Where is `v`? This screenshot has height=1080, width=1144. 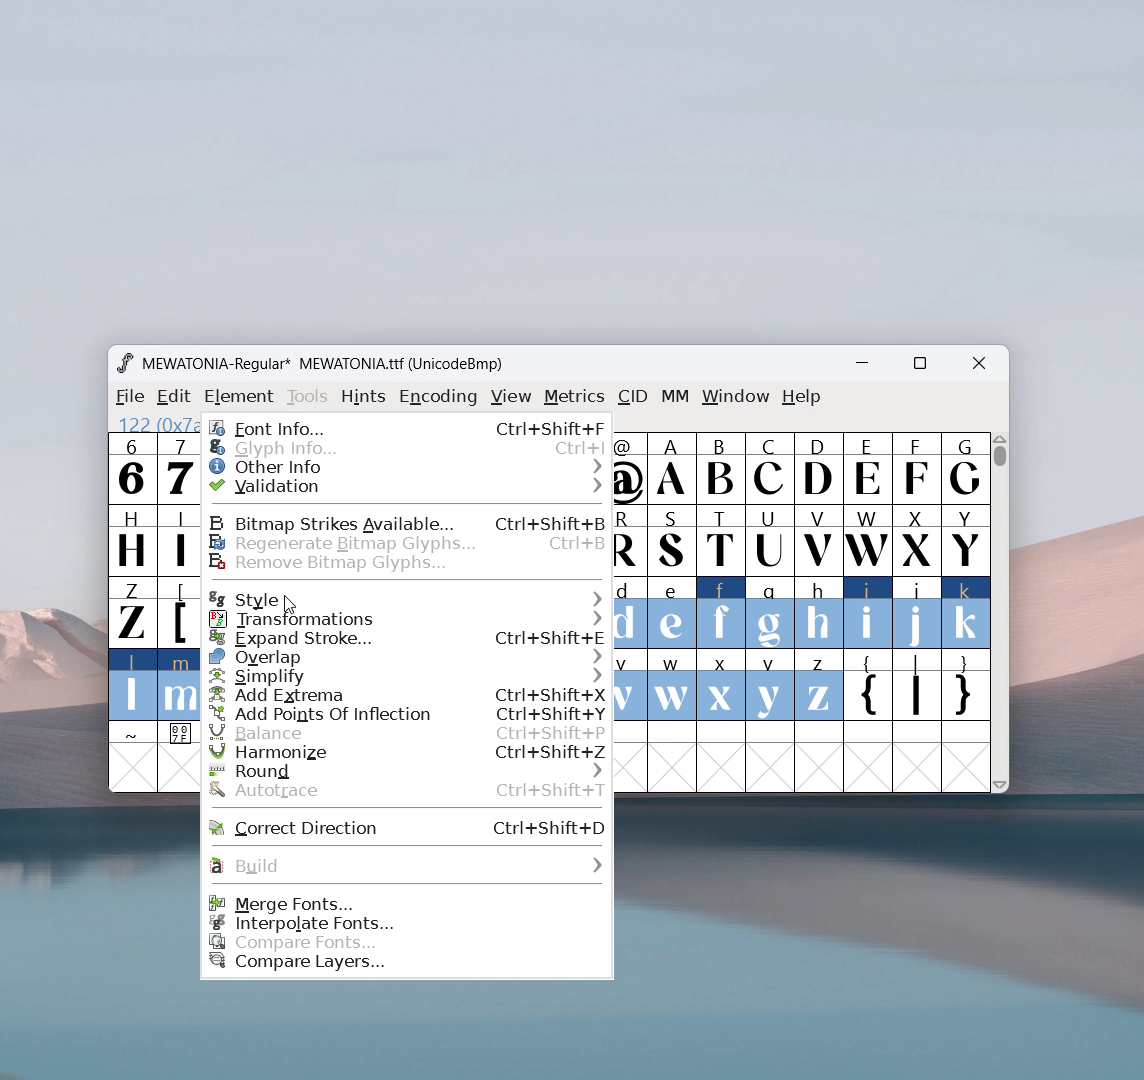
v is located at coordinates (631, 684).